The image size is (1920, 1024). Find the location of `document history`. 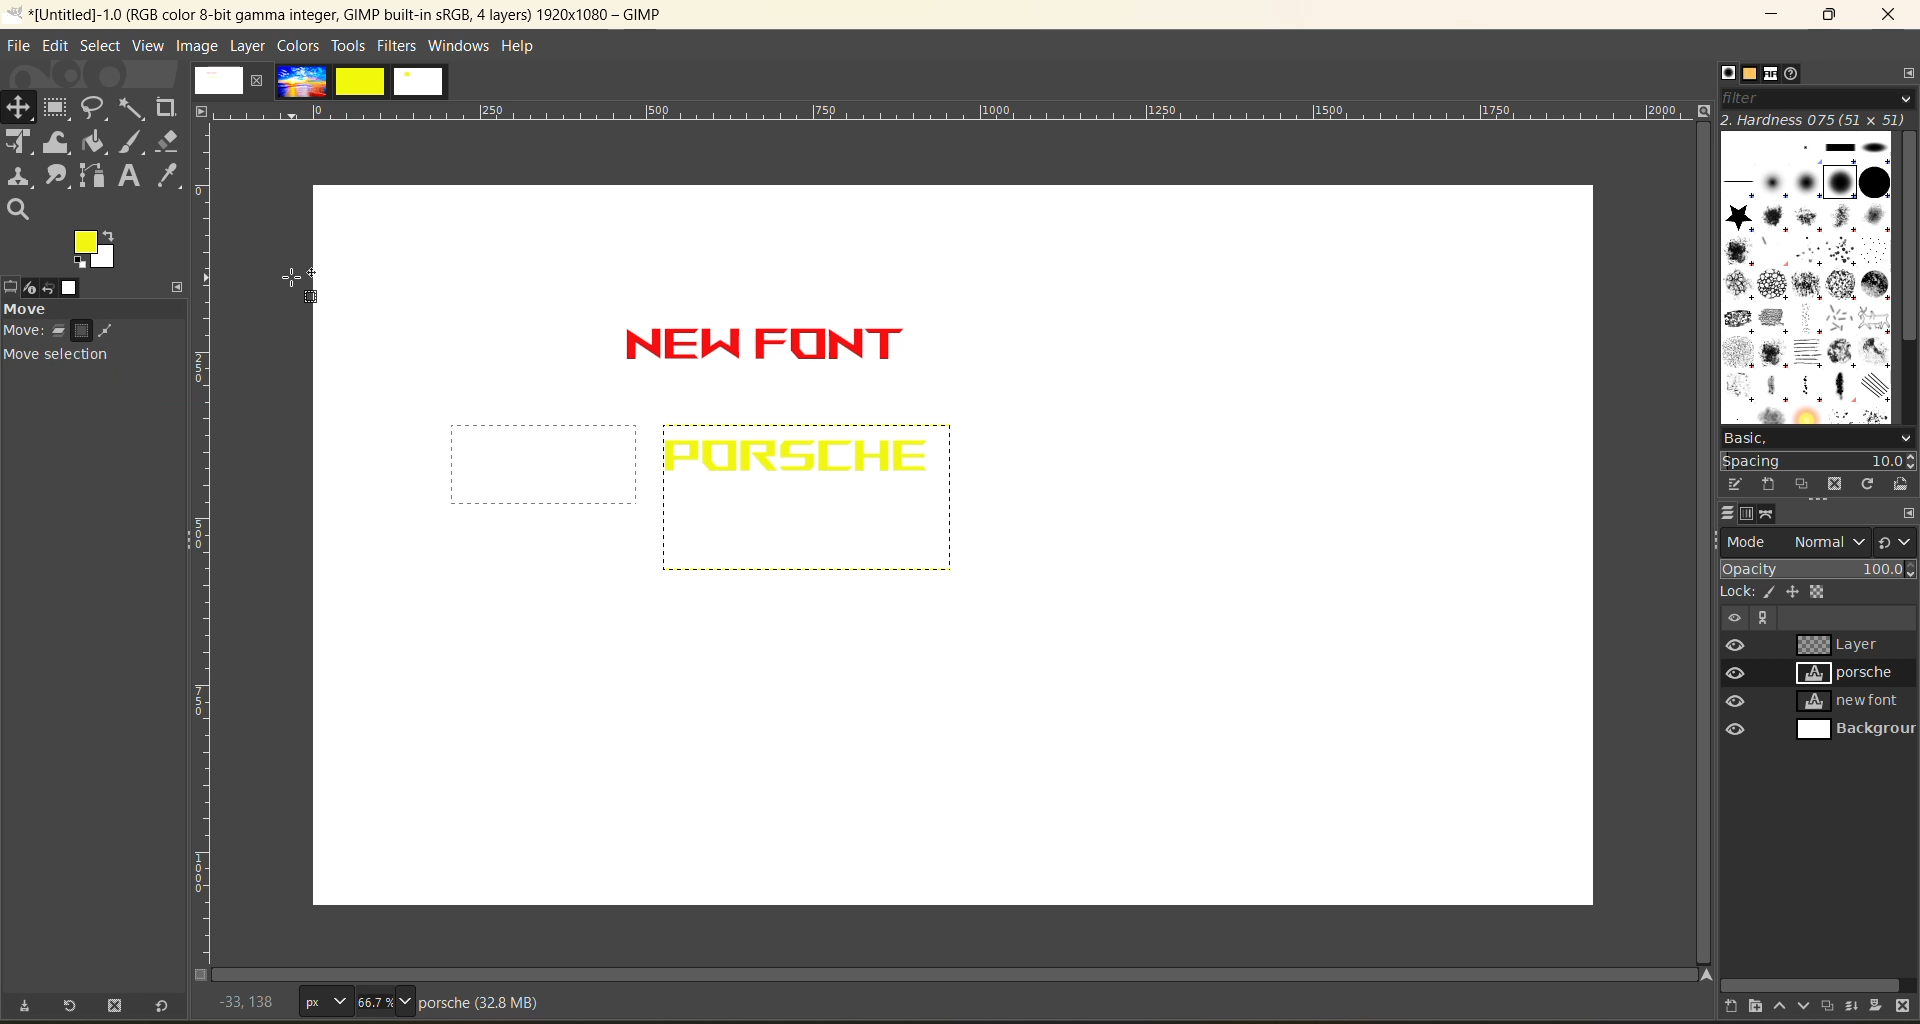

document history is located at coordinates (1803, 72).